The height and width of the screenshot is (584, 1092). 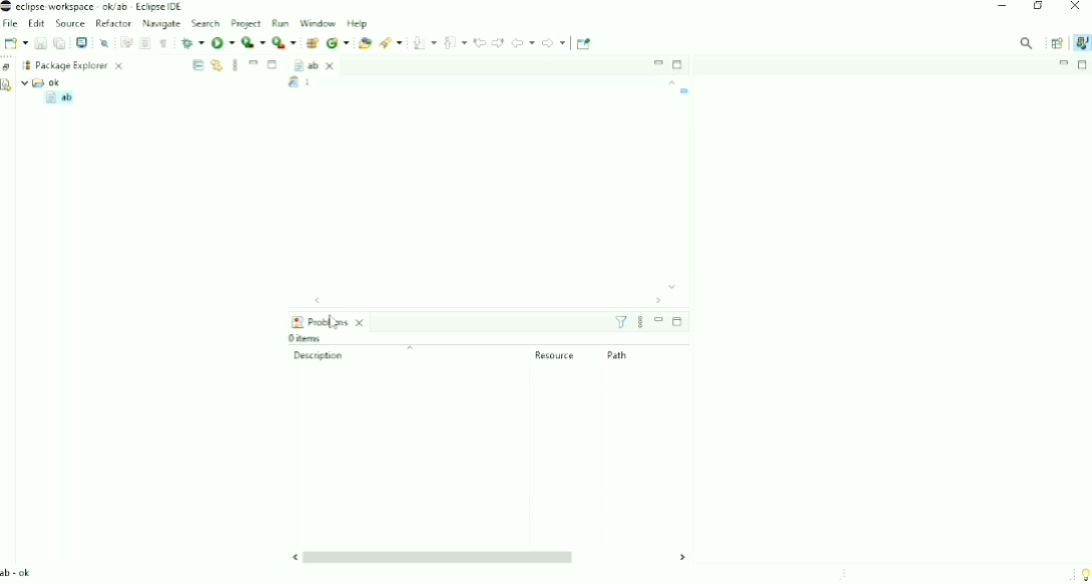 I want to click on Save All, so click(x=59, y=43).